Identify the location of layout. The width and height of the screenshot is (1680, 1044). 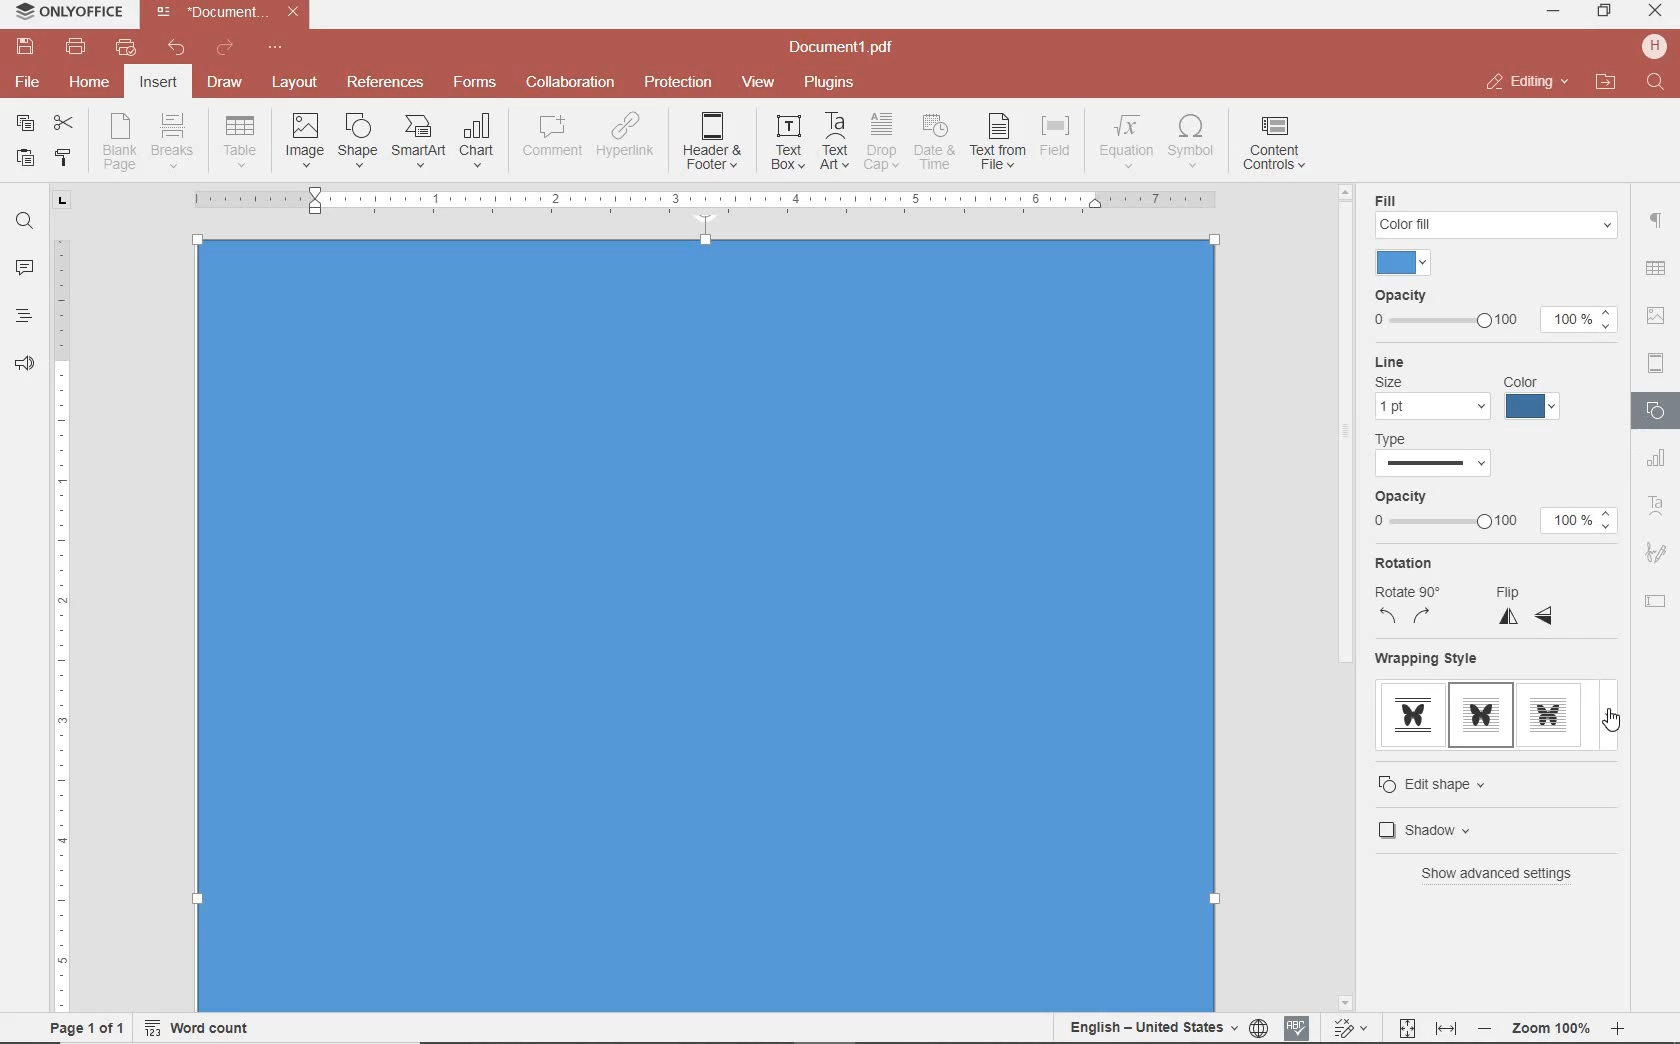
(298, 84).